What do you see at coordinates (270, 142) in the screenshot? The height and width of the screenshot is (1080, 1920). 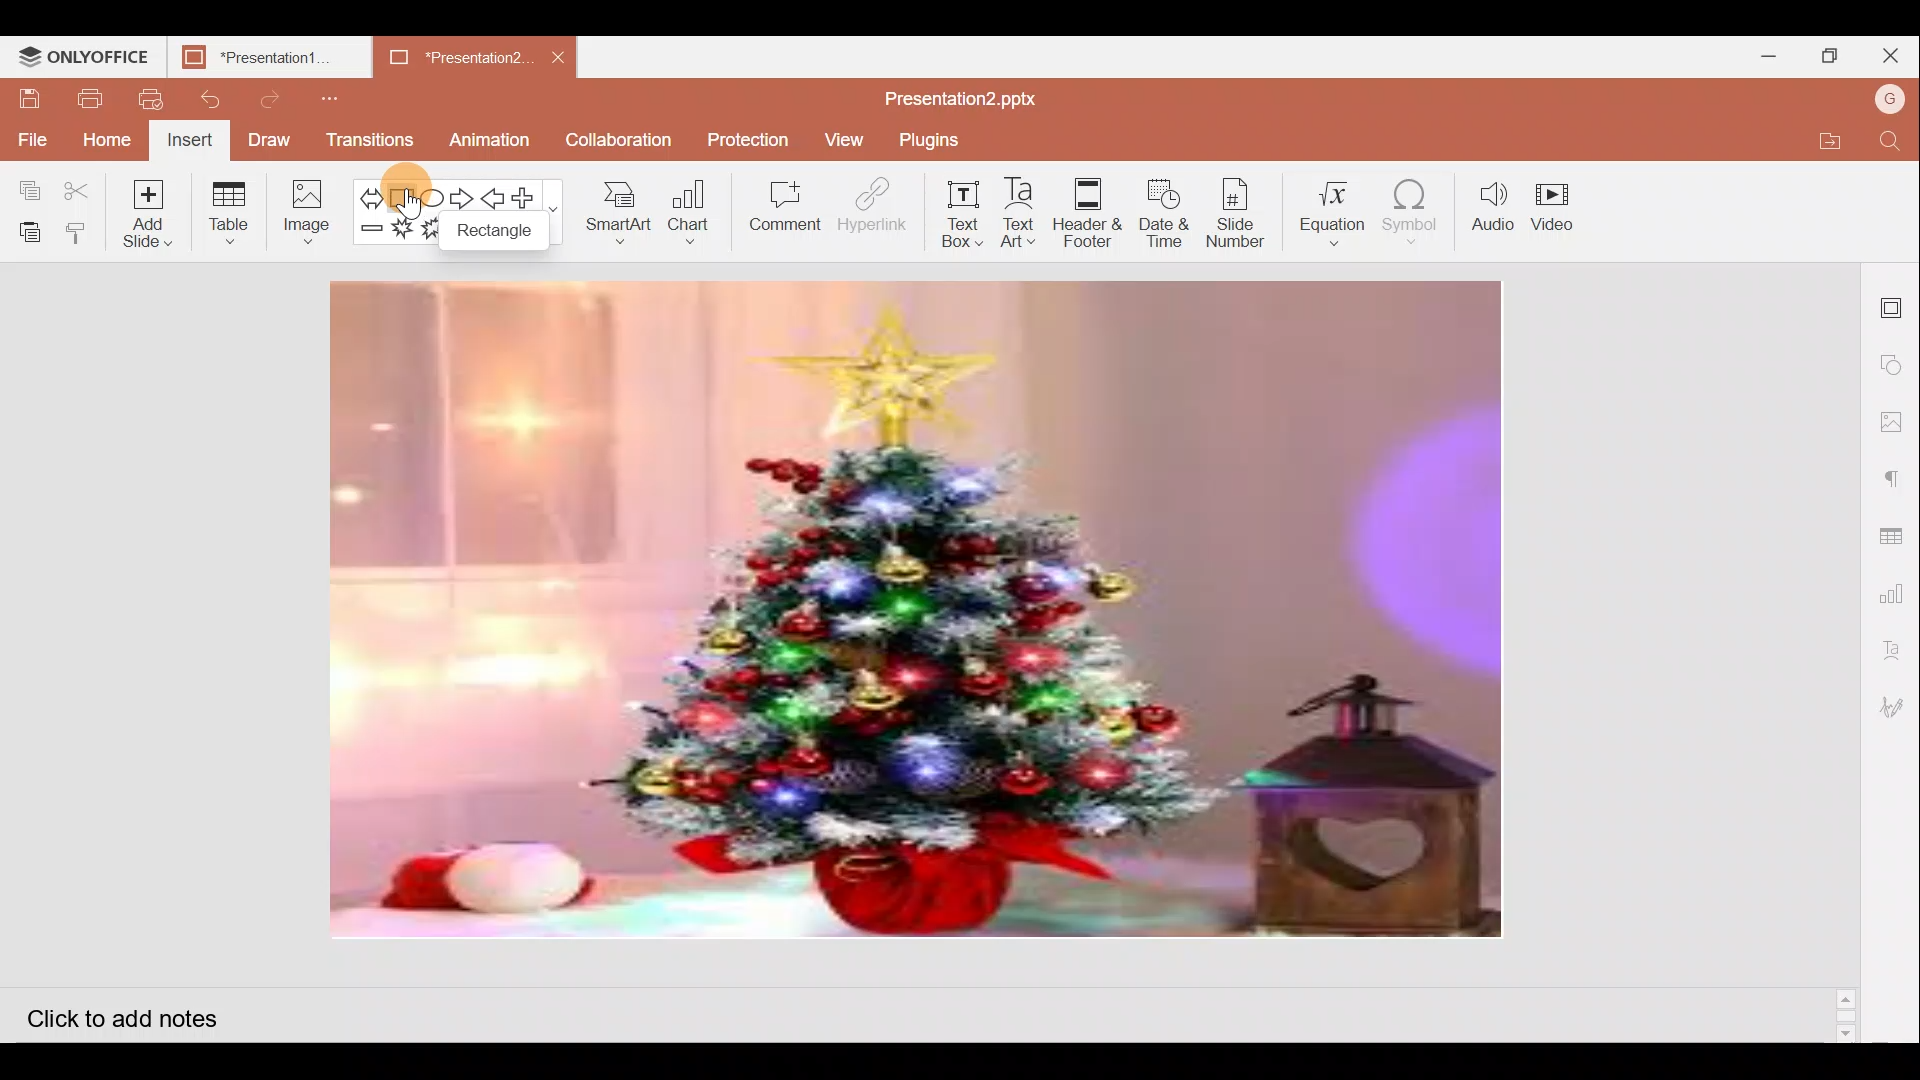 I see `Draw` at bounding box center [270, 142].